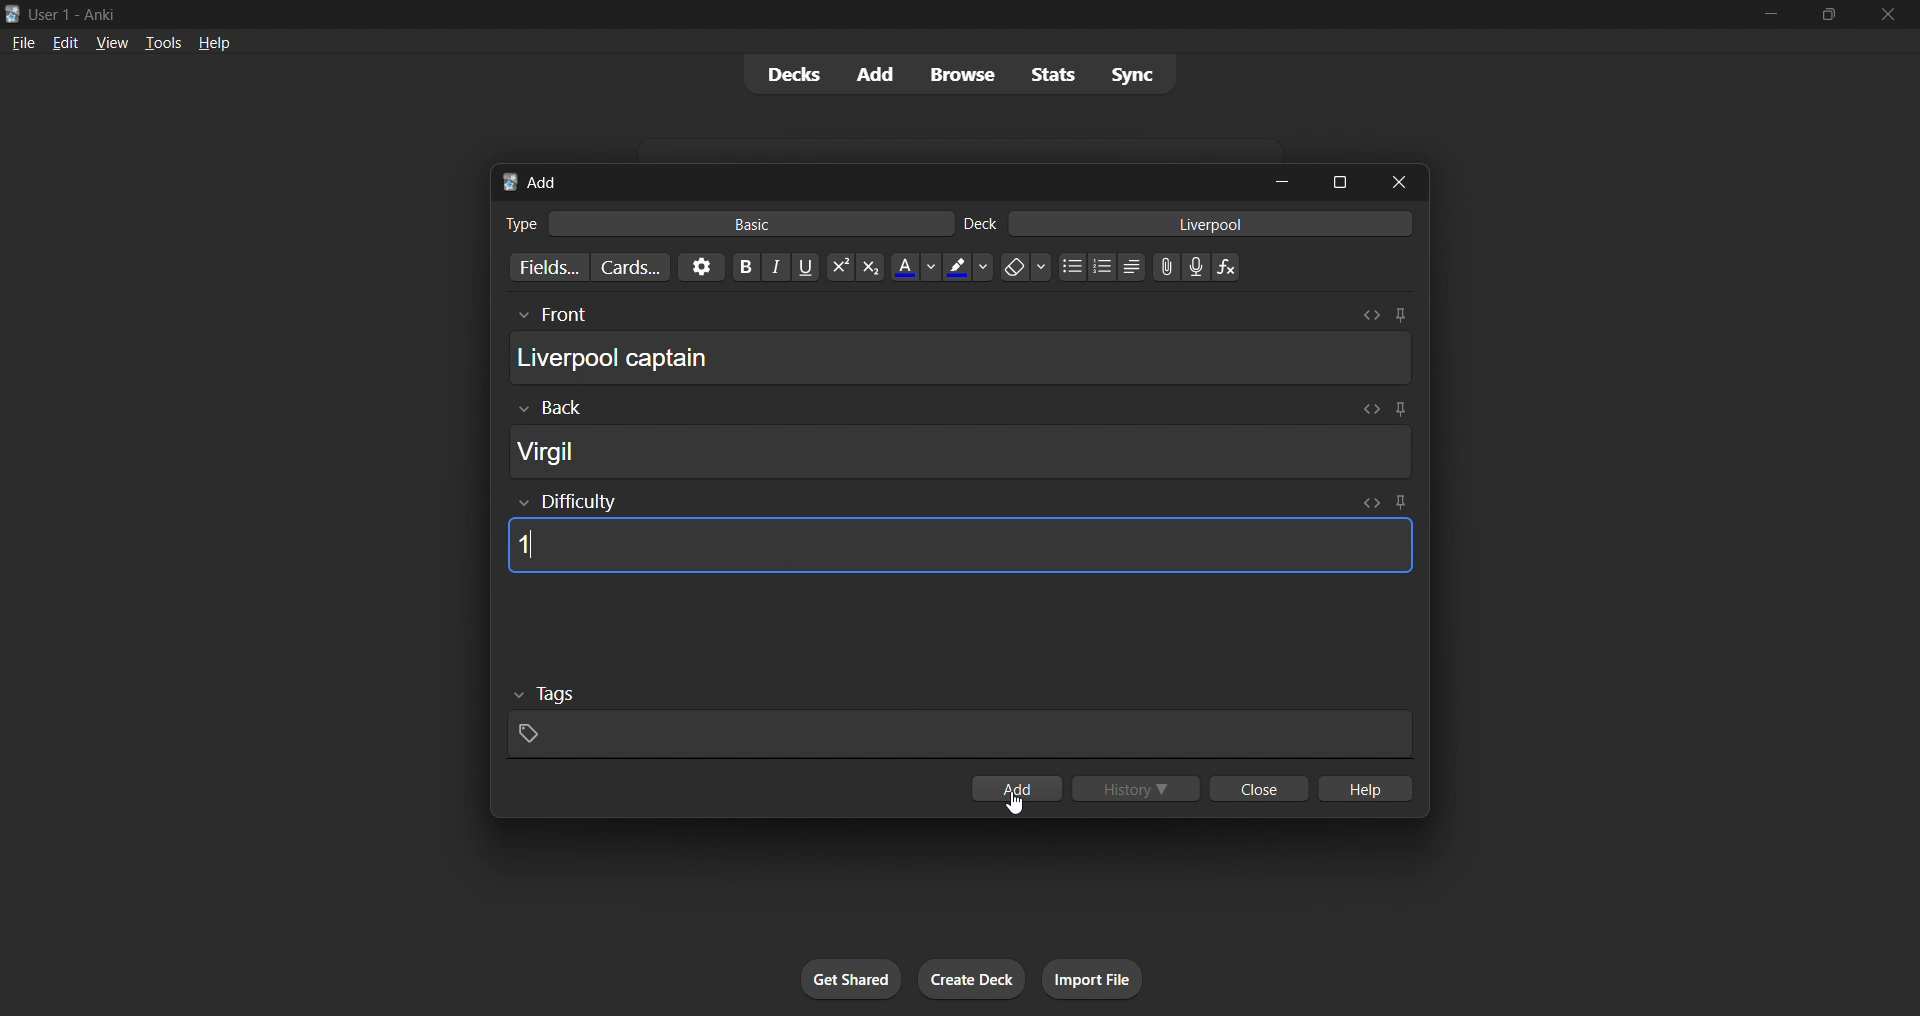 This screenshot has width=1920, height=1016. What do you see at coordinates (1211, 223) in the screenshot?
I see `card deck input` at bounding box center [1211, 223].